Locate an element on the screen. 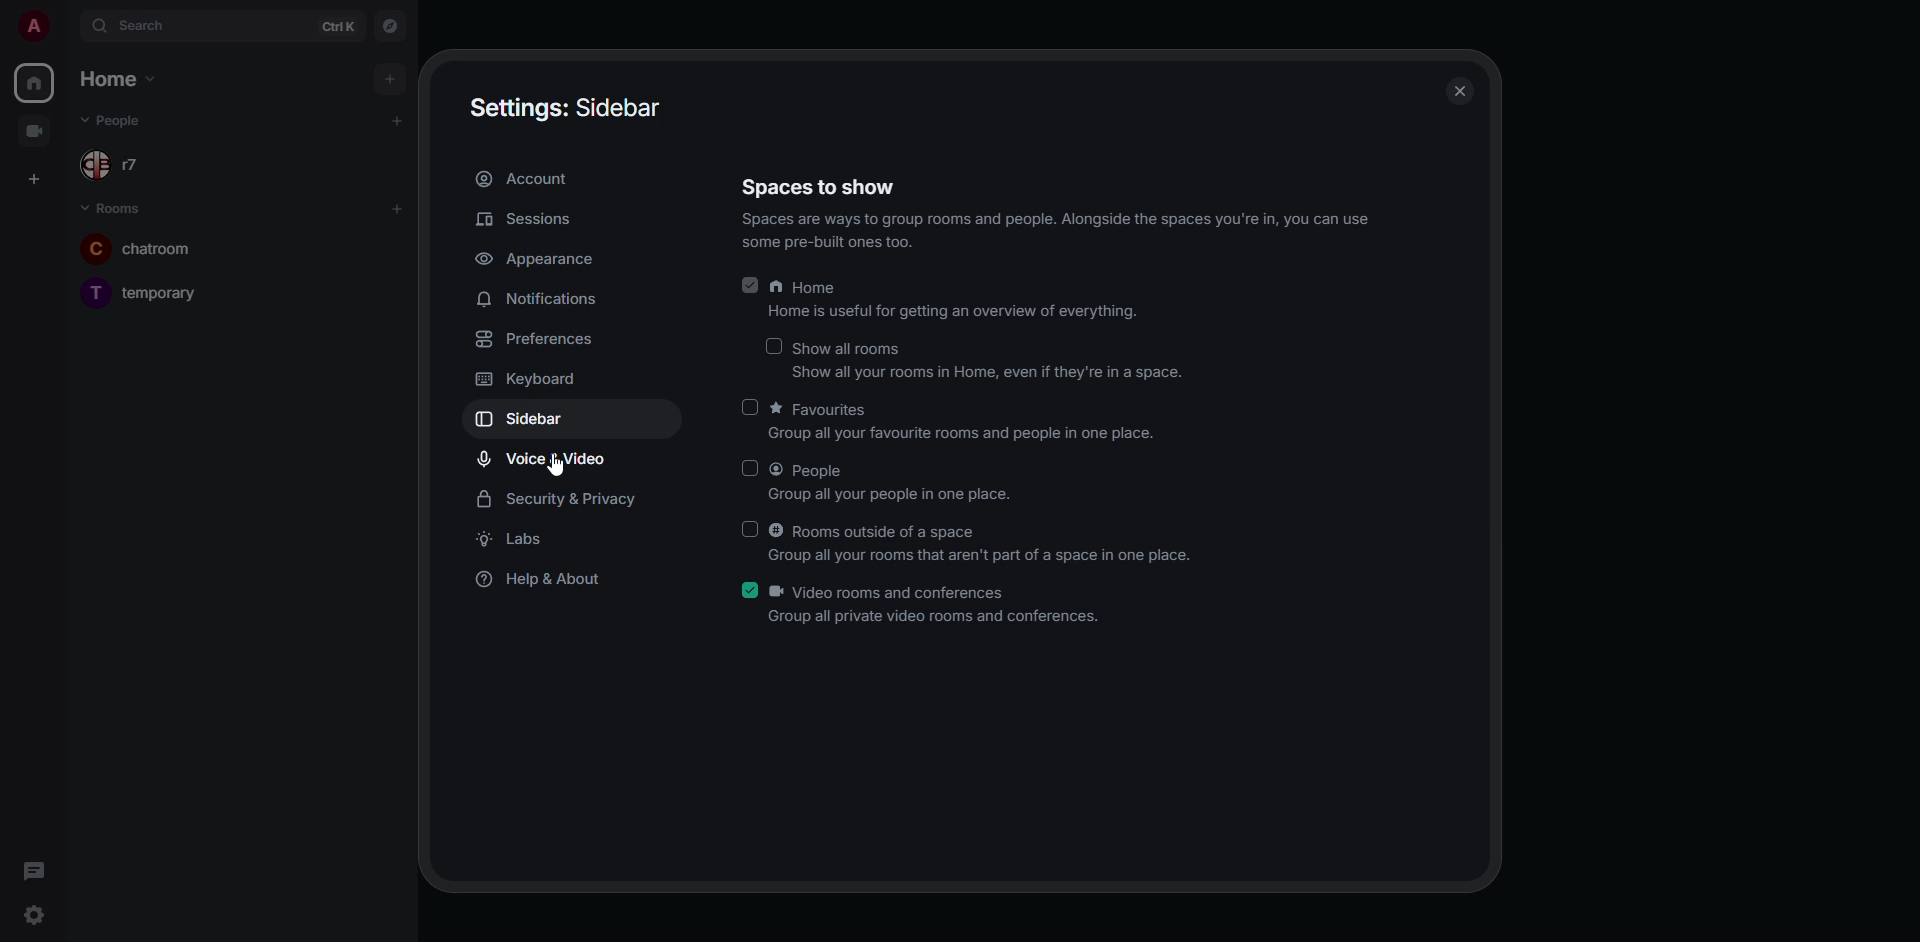  notifications is located at coordinates (541, 299).